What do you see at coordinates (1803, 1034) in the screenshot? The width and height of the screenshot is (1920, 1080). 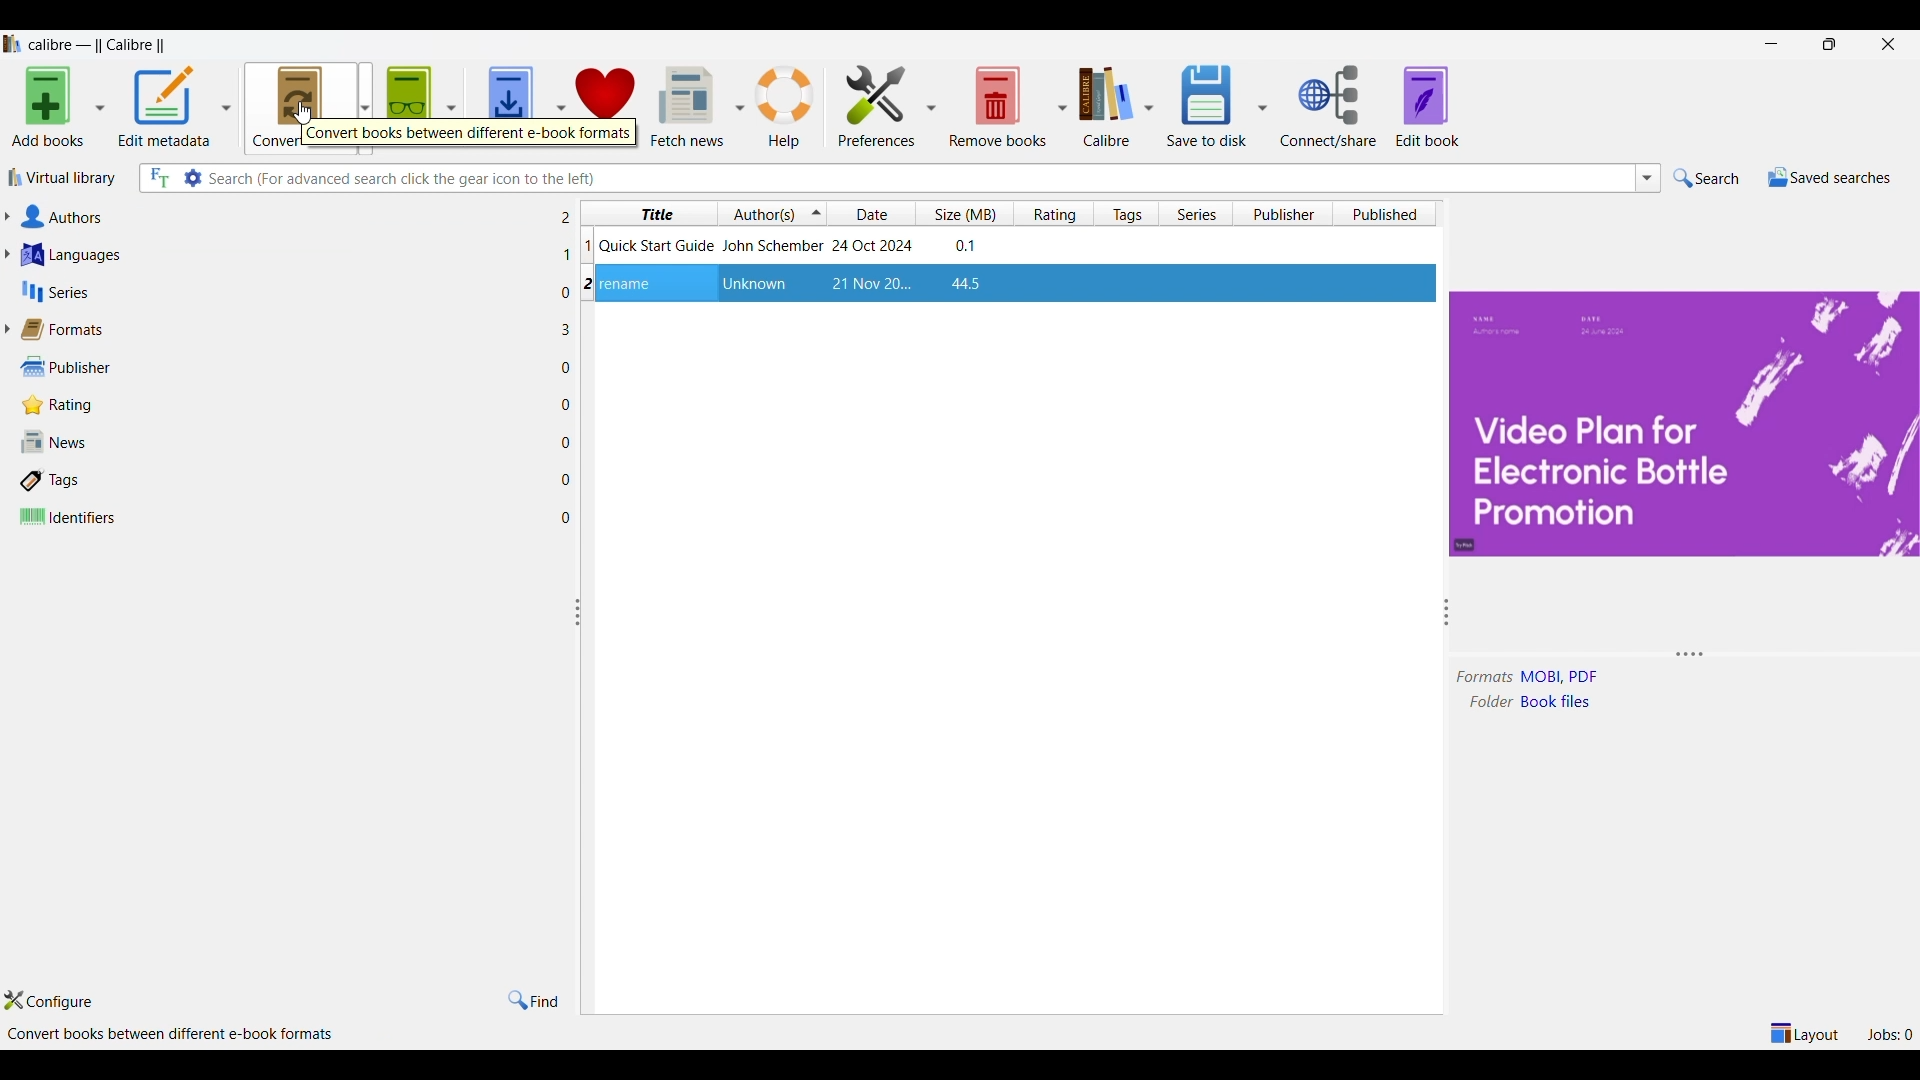 I see `Show/Hide parts of main window` at bounding box center [1803, 1034].